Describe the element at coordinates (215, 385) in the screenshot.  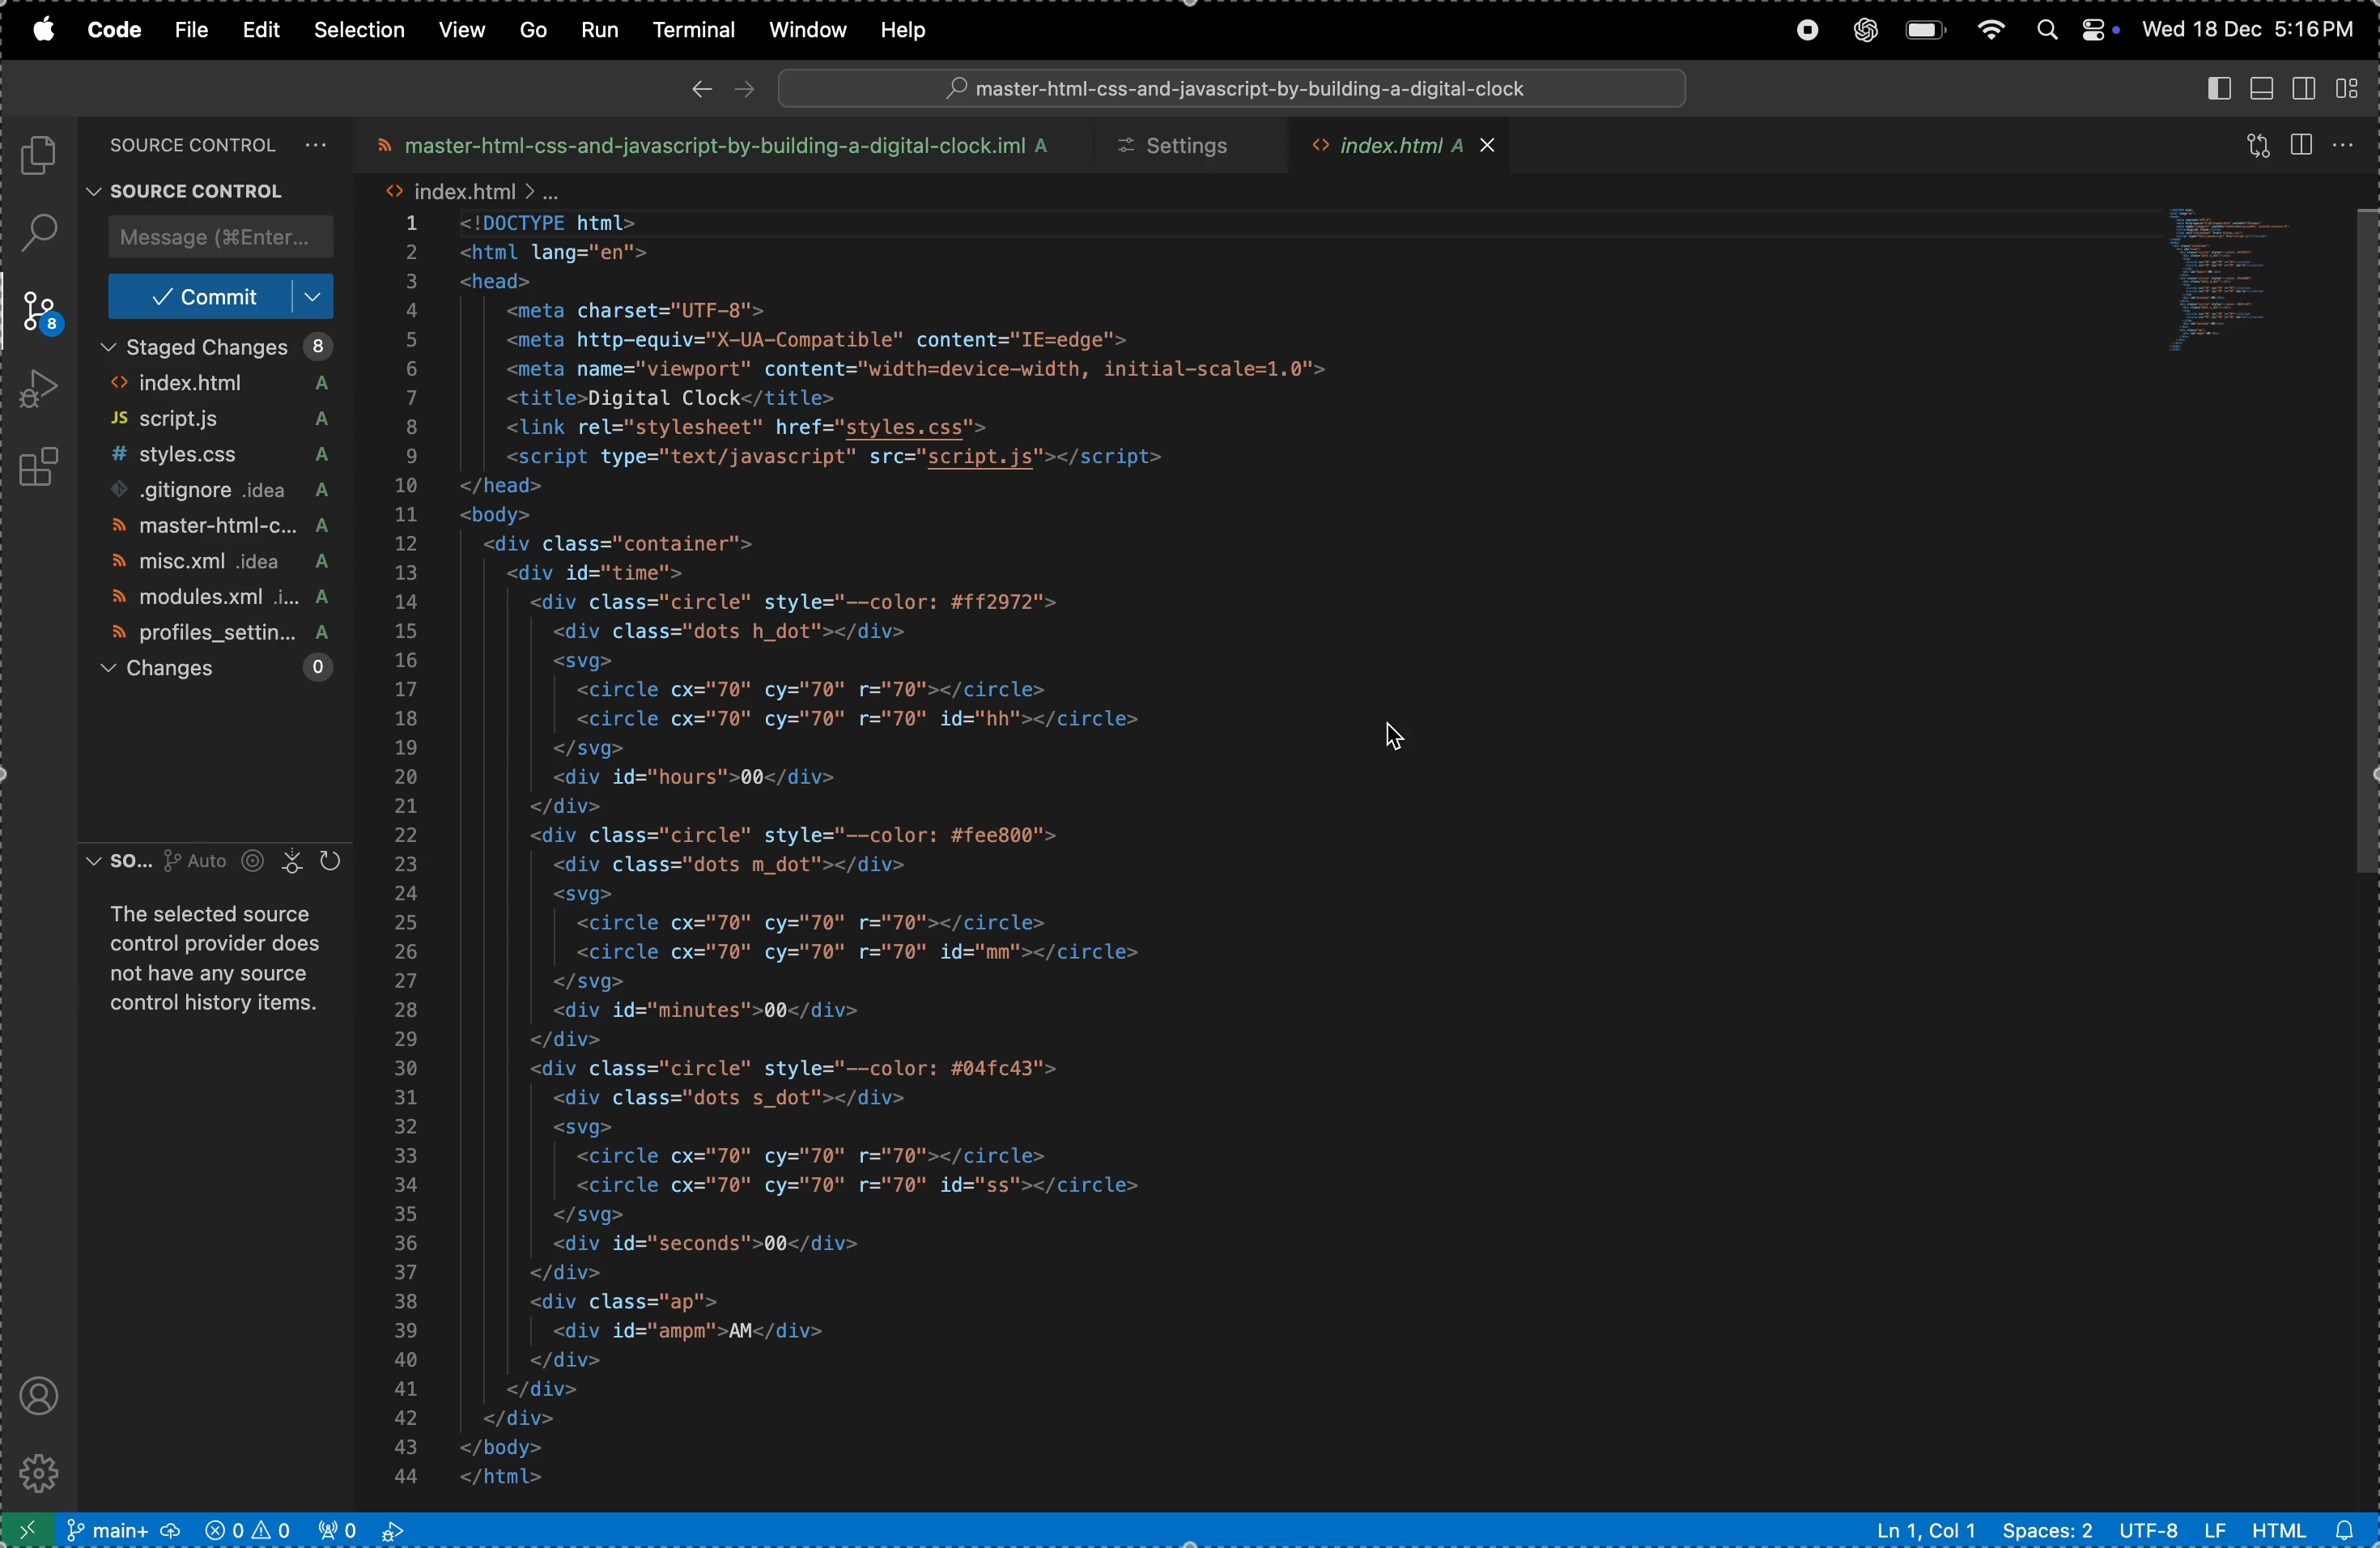
I see `index.html` at that location.